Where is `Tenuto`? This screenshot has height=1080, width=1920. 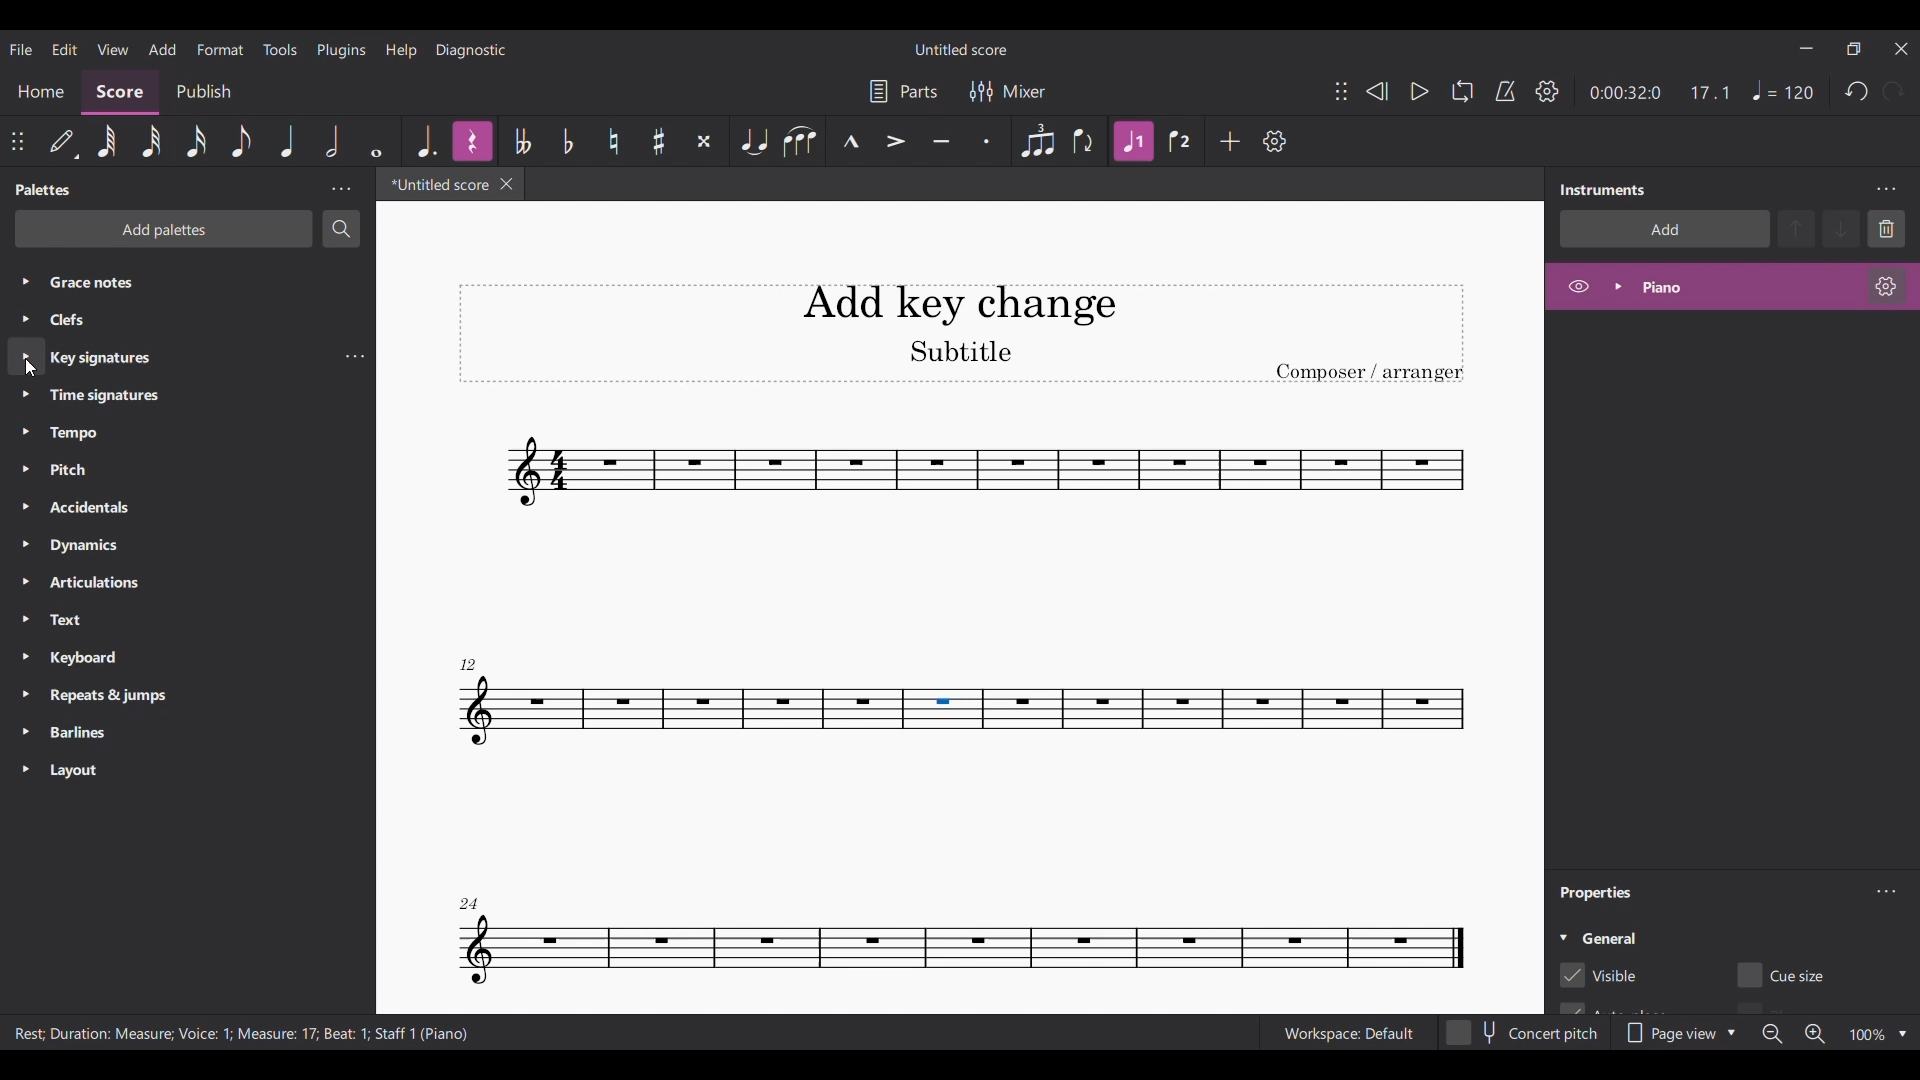 Tenuto is located at coordinates (941, 140).